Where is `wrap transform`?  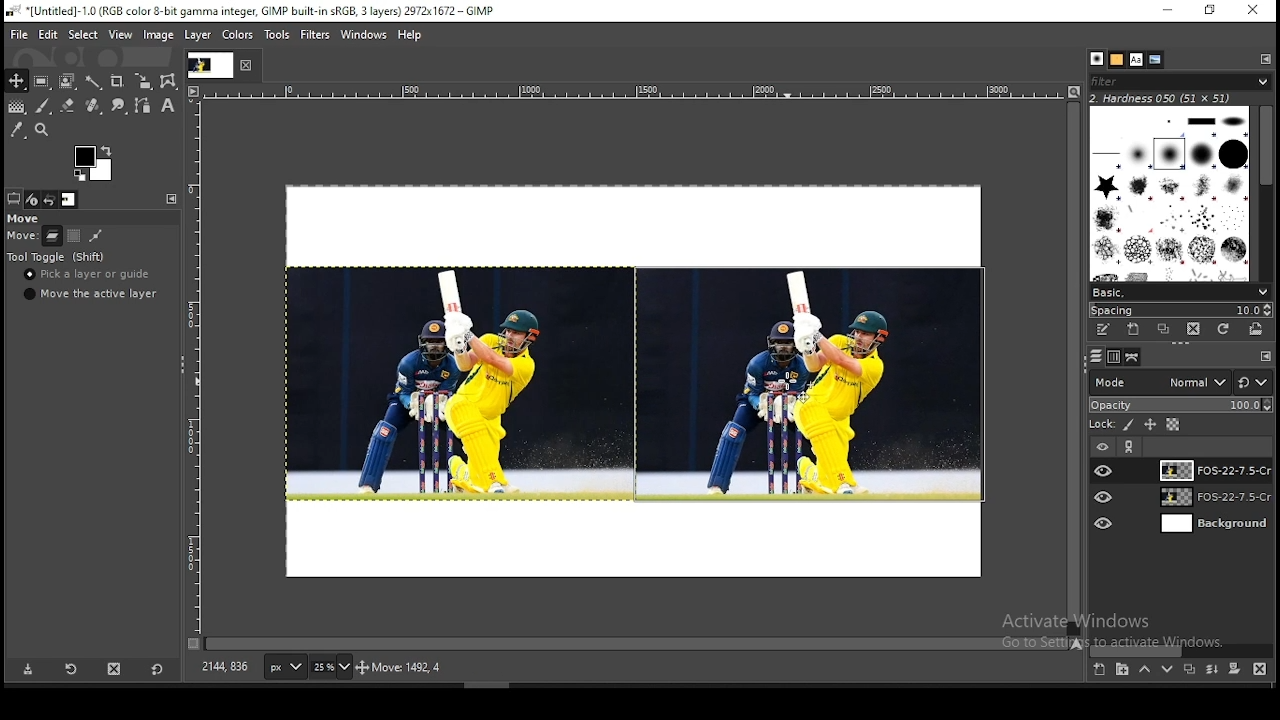 wrap transform is located at coordinates (168, 81).